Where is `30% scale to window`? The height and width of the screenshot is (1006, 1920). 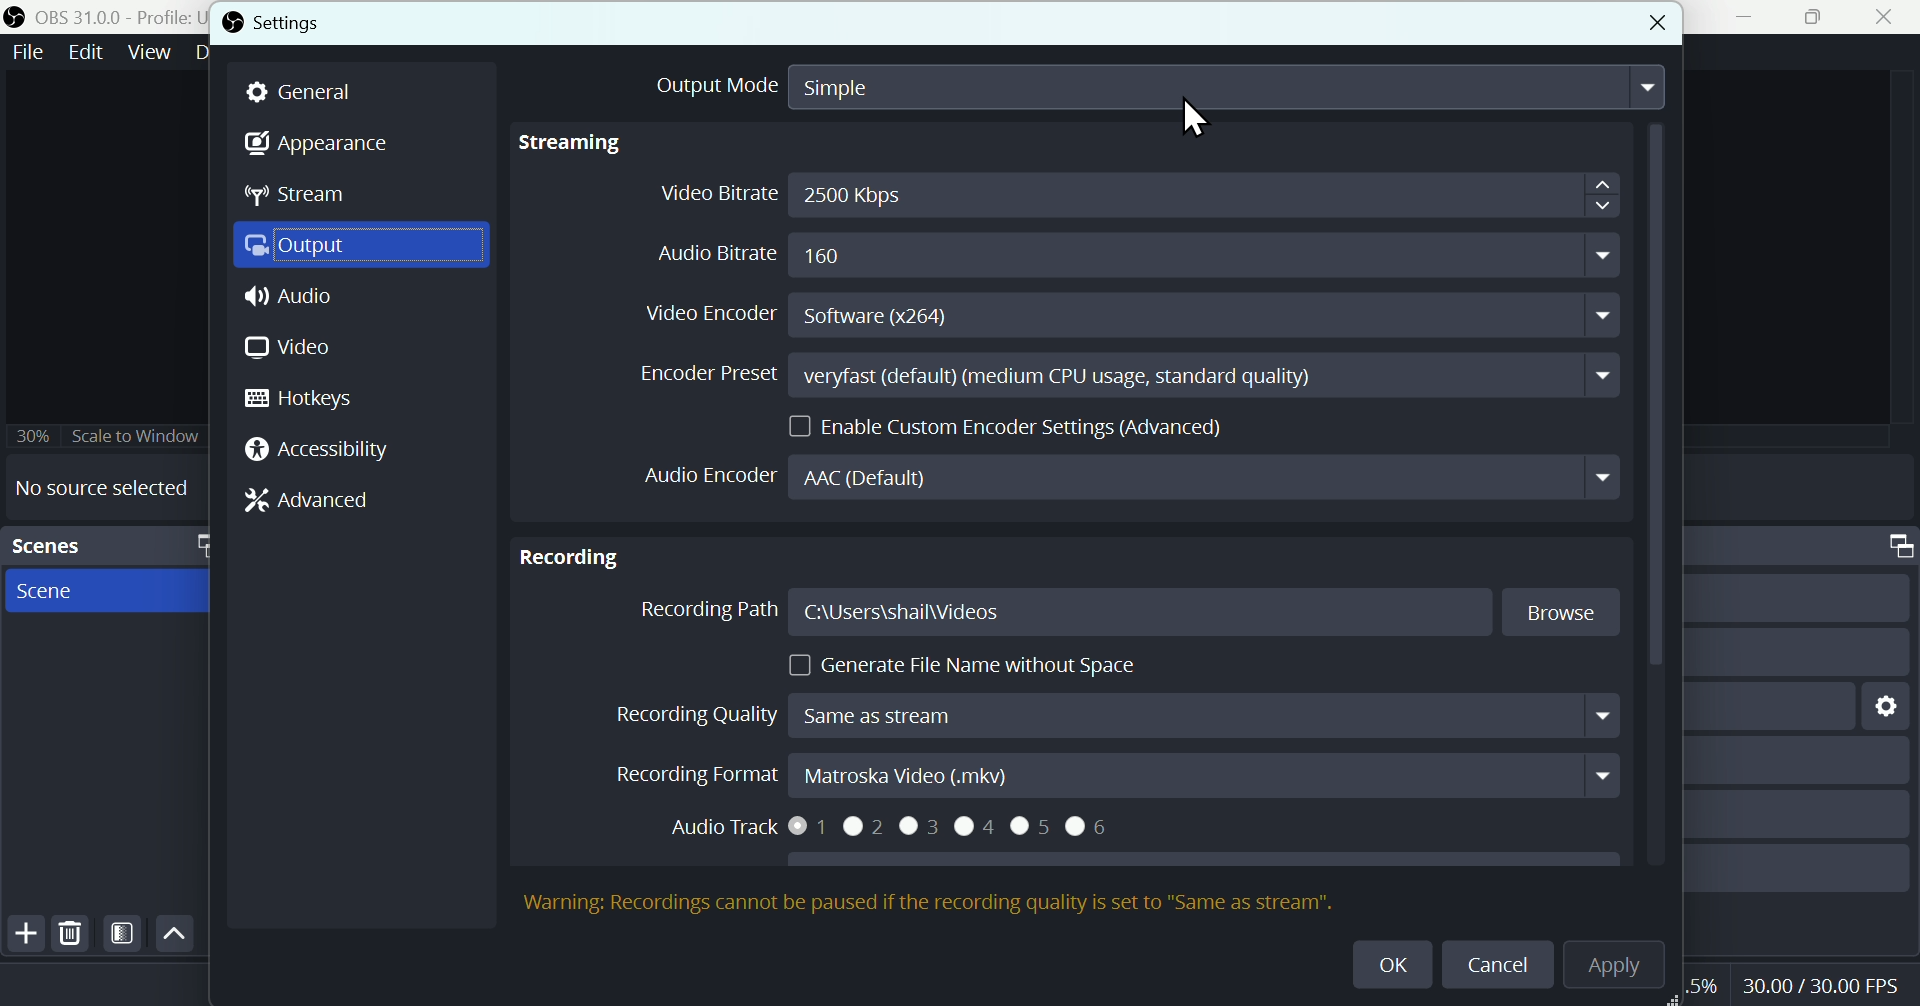
30% scale to window is located at coordinates (104, 437).